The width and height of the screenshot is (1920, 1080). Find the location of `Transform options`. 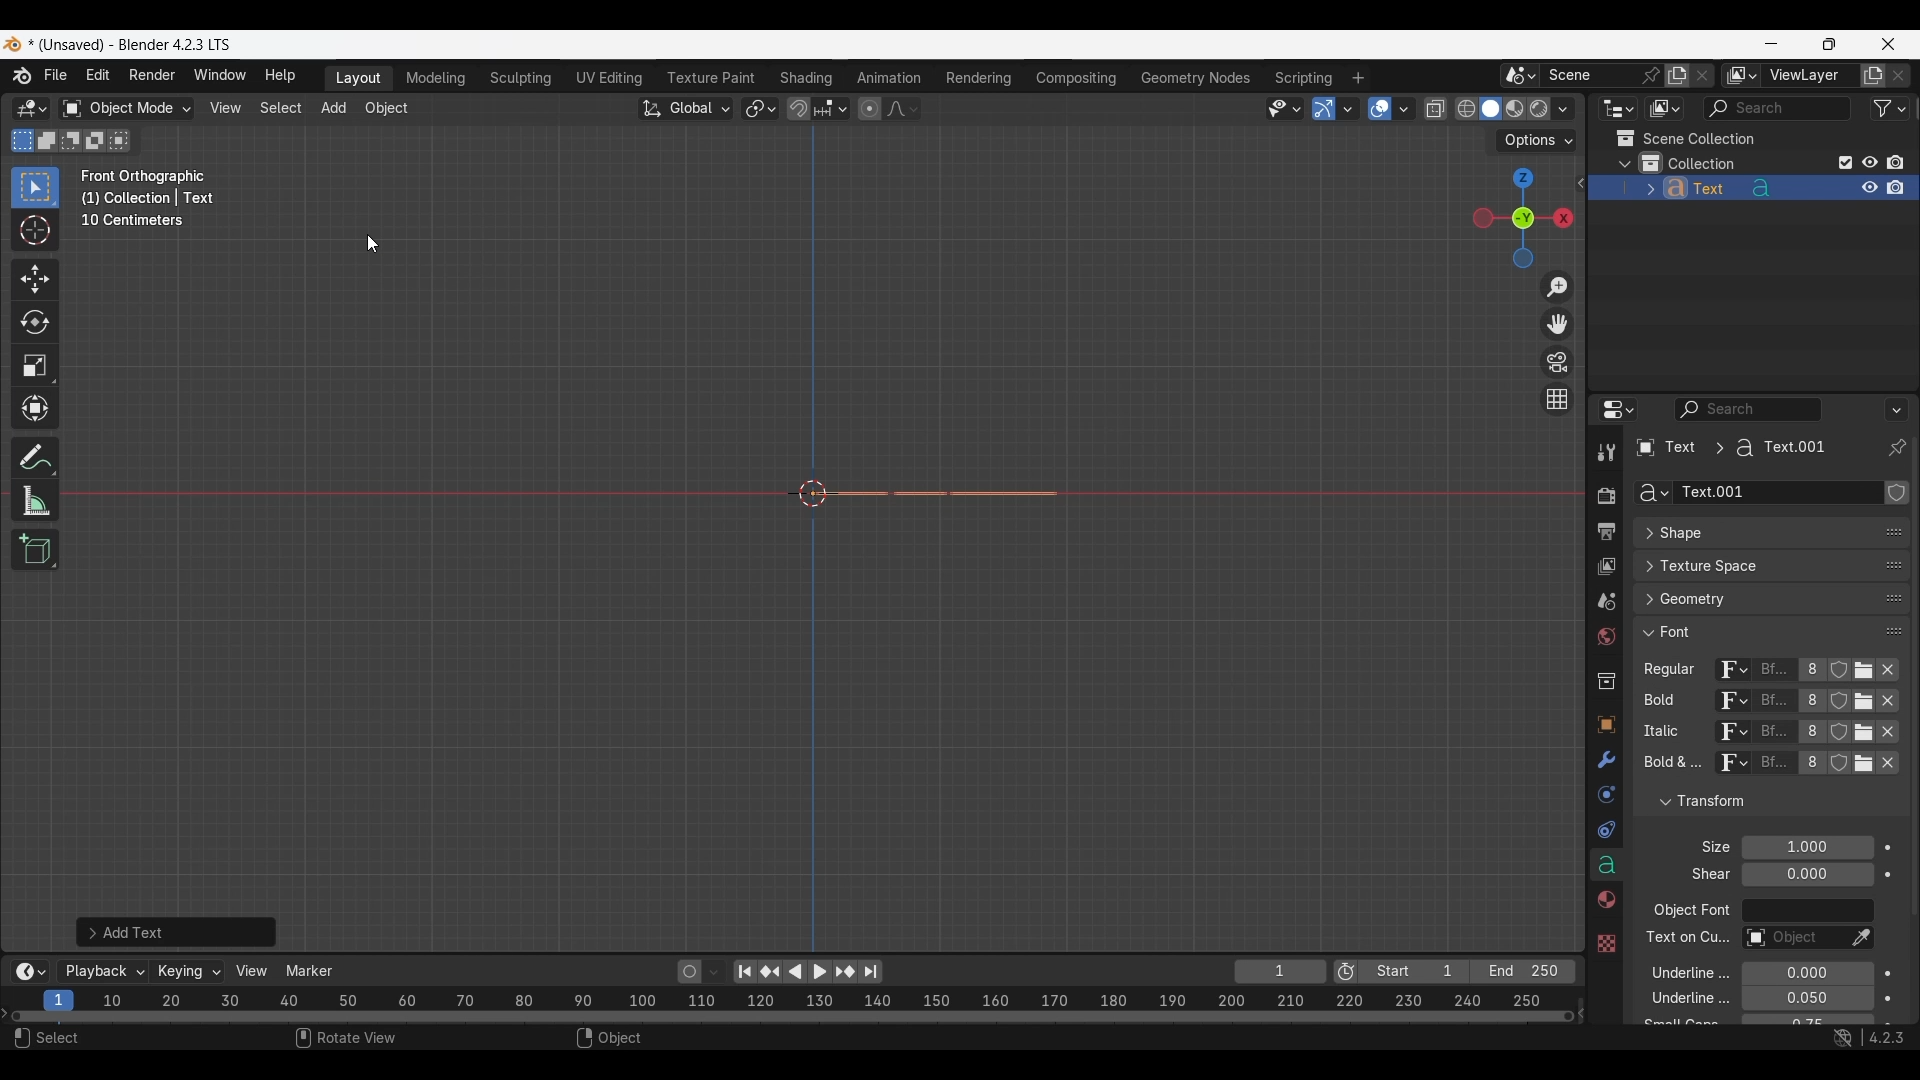

Transform options is located at coordinates (1536, 141).